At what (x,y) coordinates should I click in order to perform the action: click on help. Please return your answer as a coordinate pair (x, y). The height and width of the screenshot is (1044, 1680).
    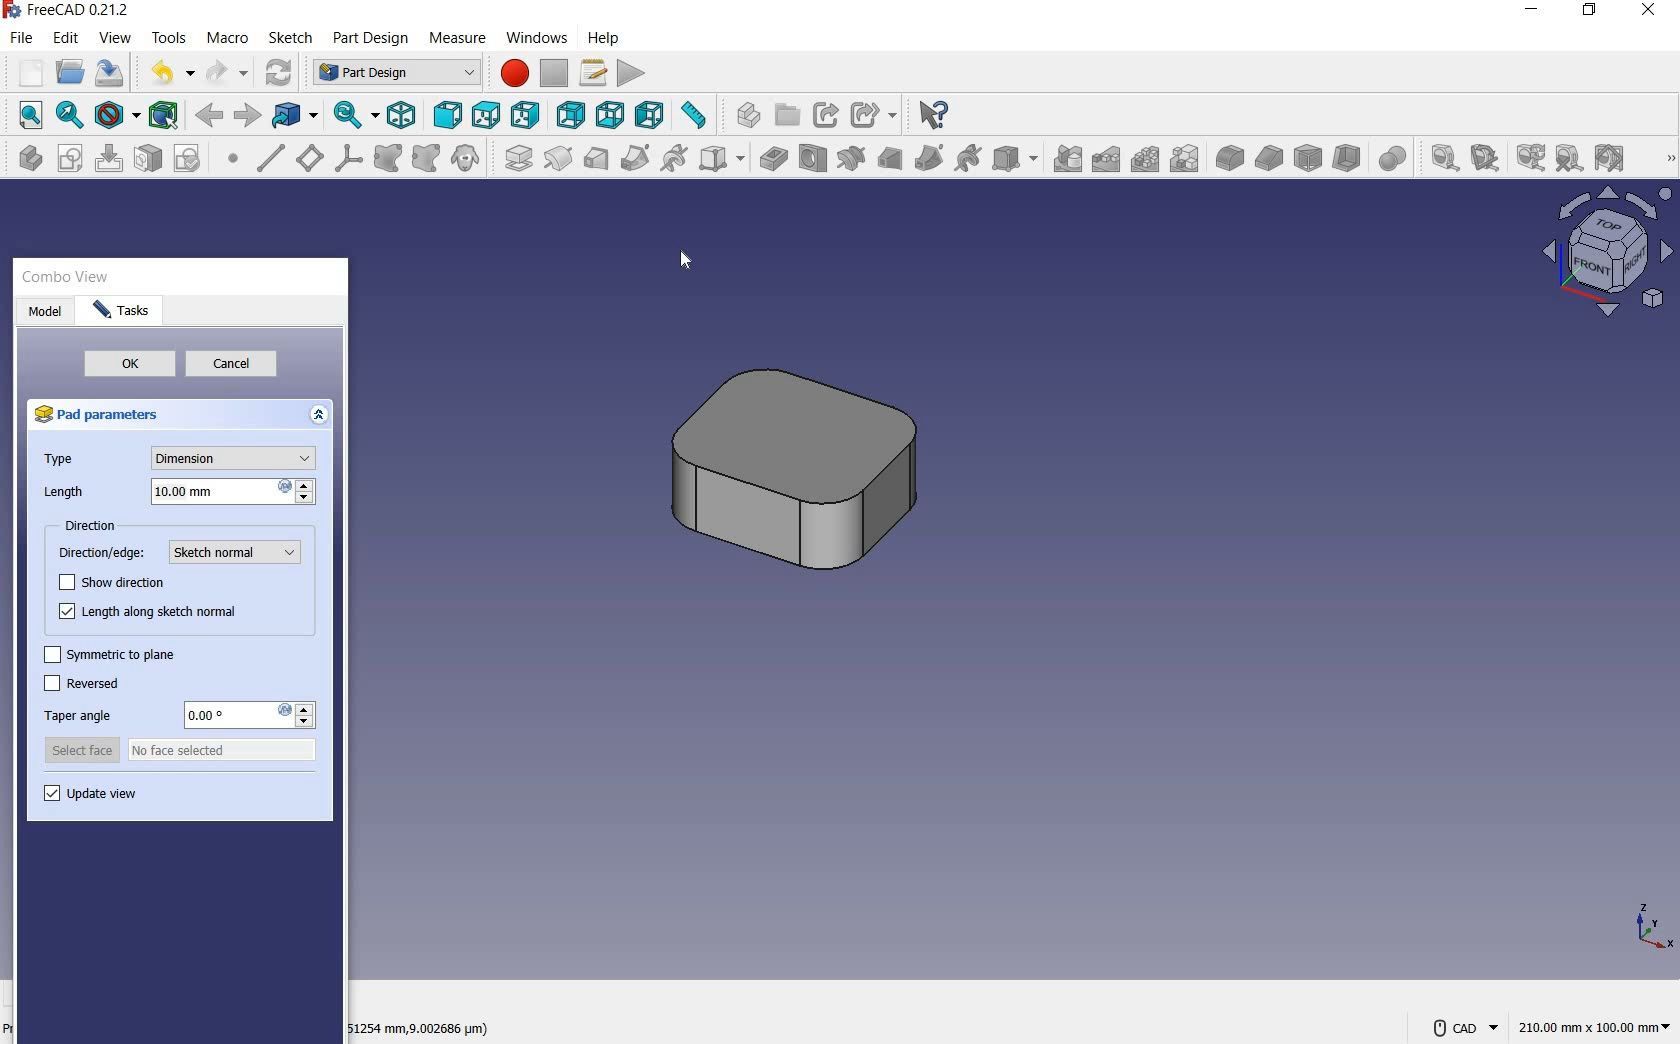
    Looking at the image, I should click on (606, 37).